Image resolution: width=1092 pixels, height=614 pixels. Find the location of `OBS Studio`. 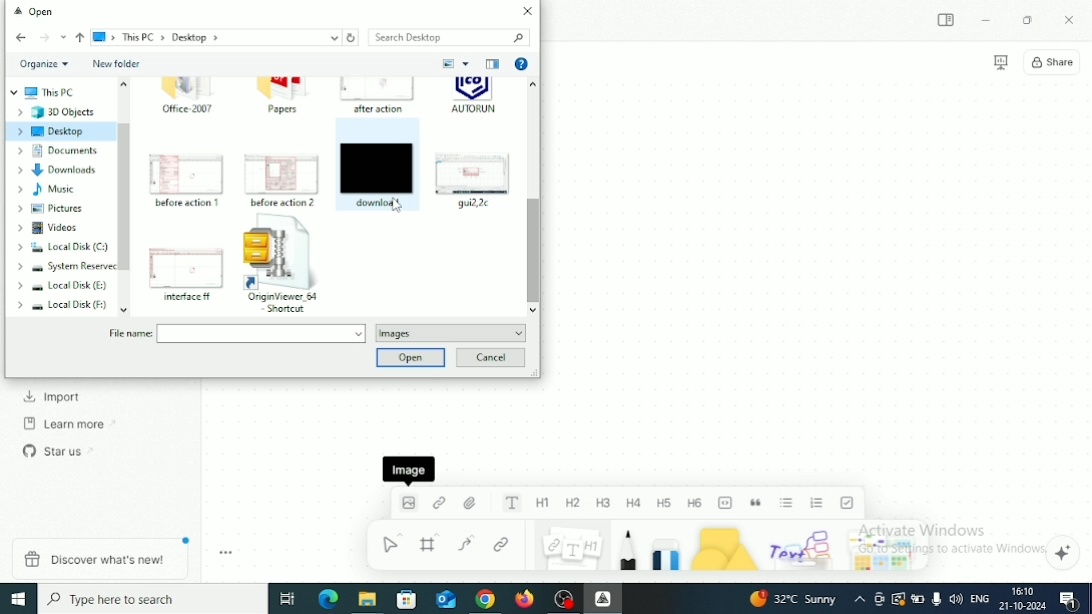

OBS Studio is located at coordinates (564, 600).